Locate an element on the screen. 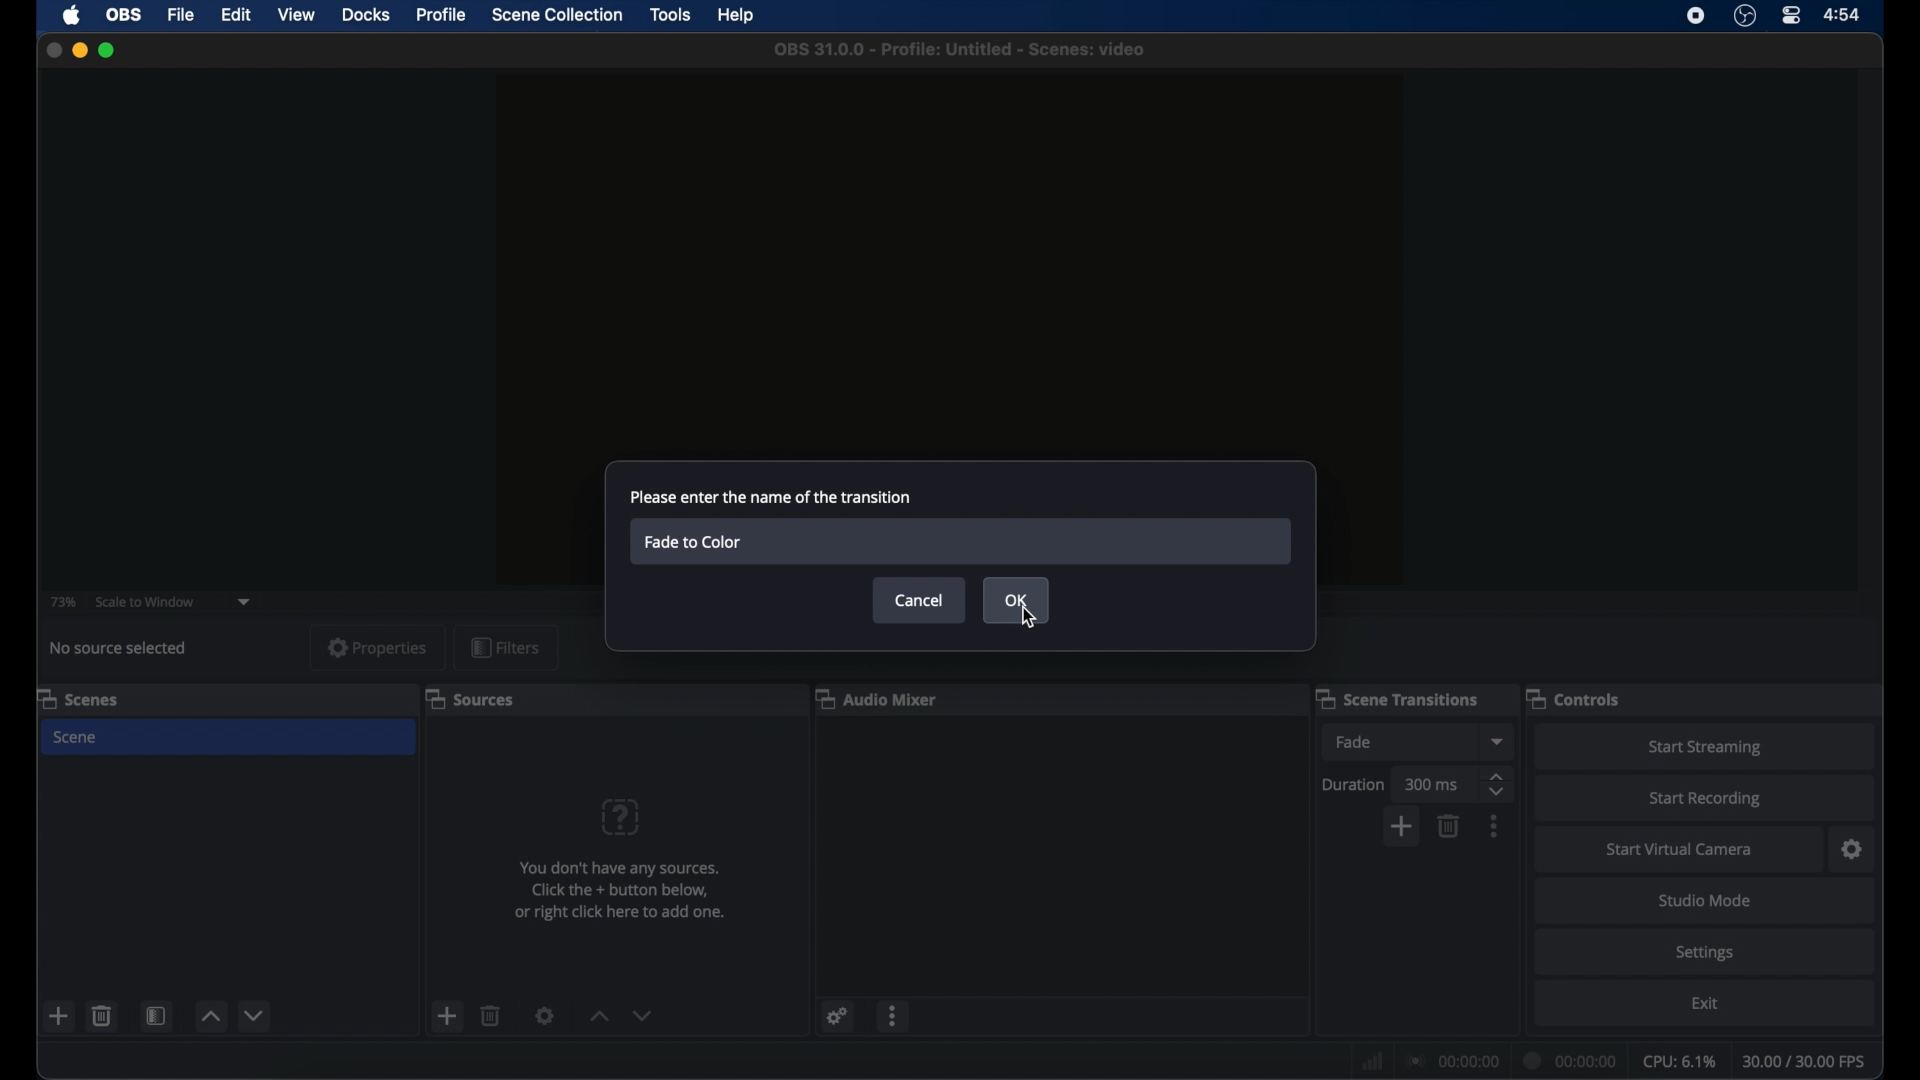  delete is located at coordinates (101, 1016).